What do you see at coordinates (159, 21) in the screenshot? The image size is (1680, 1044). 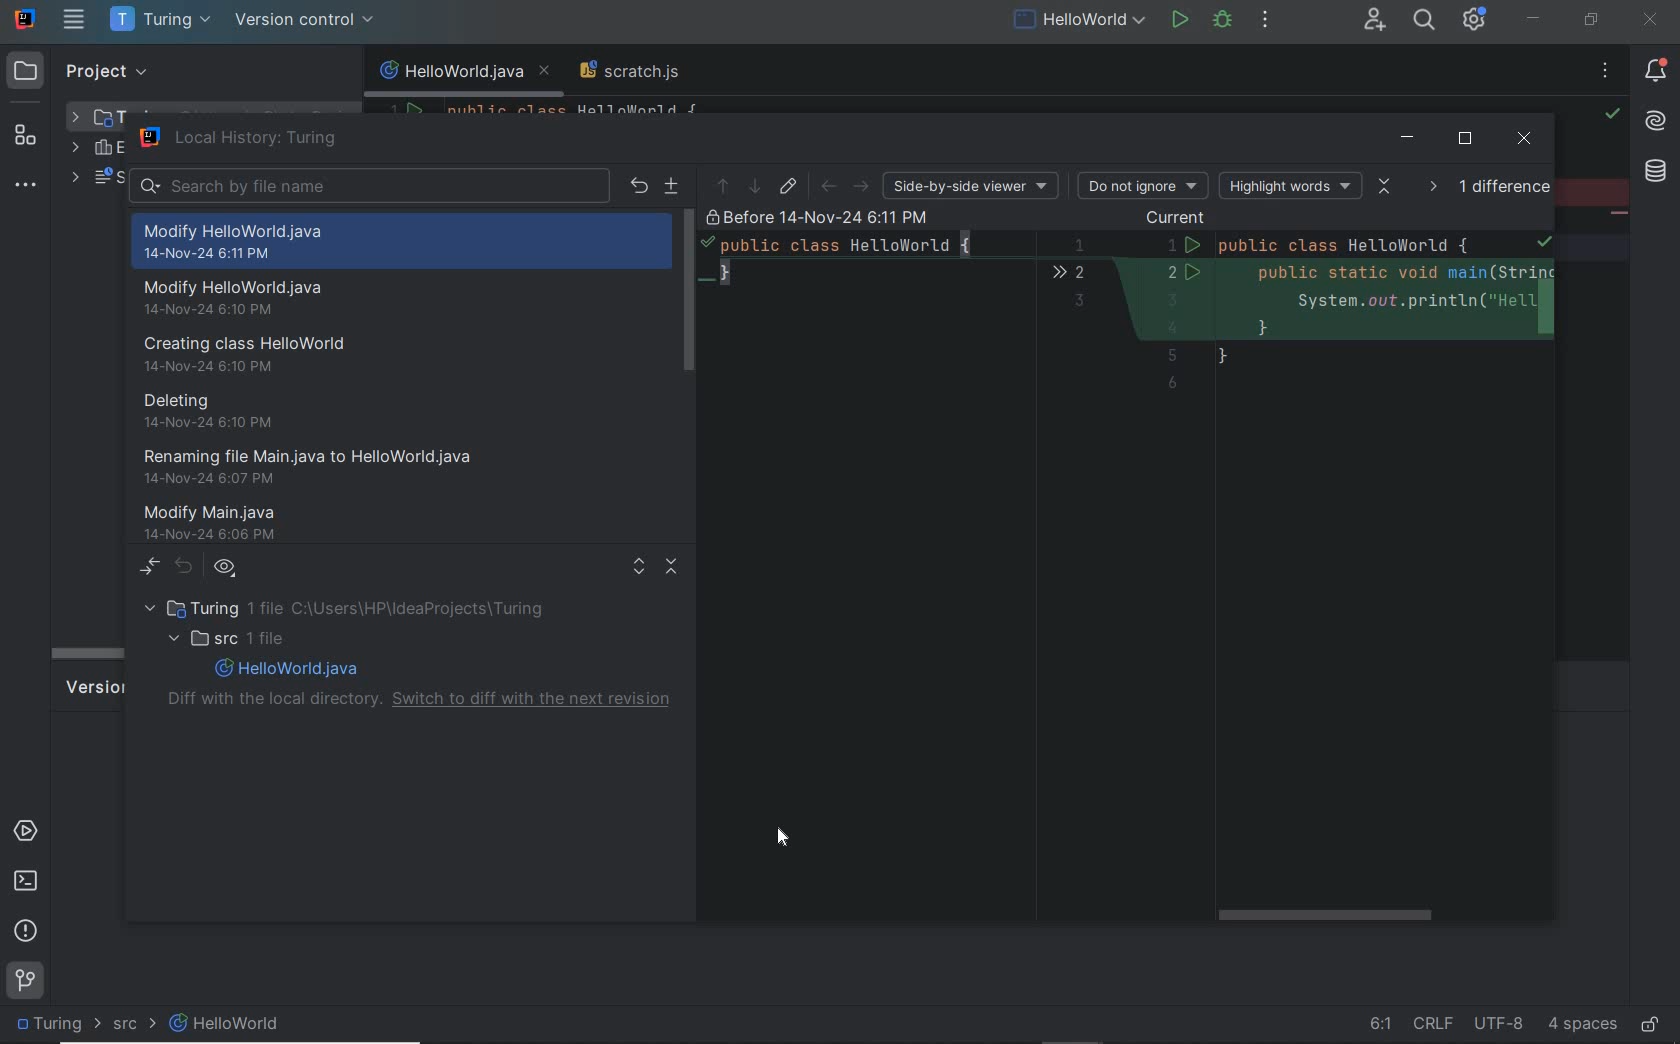 I see `project name` at bounding box center [159, 21].